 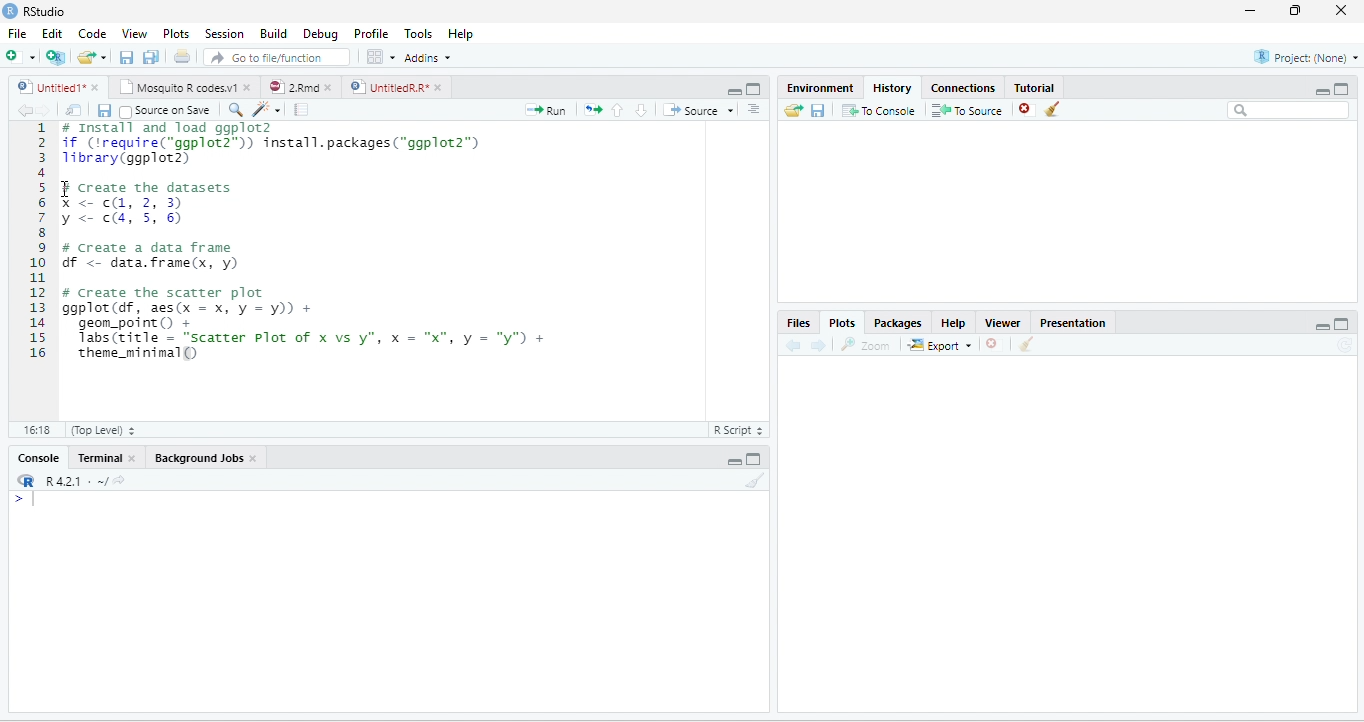 What do you see at coordinates (968, 111) in the screenshot?
I see `To Source` at bounding box center [968, 111].